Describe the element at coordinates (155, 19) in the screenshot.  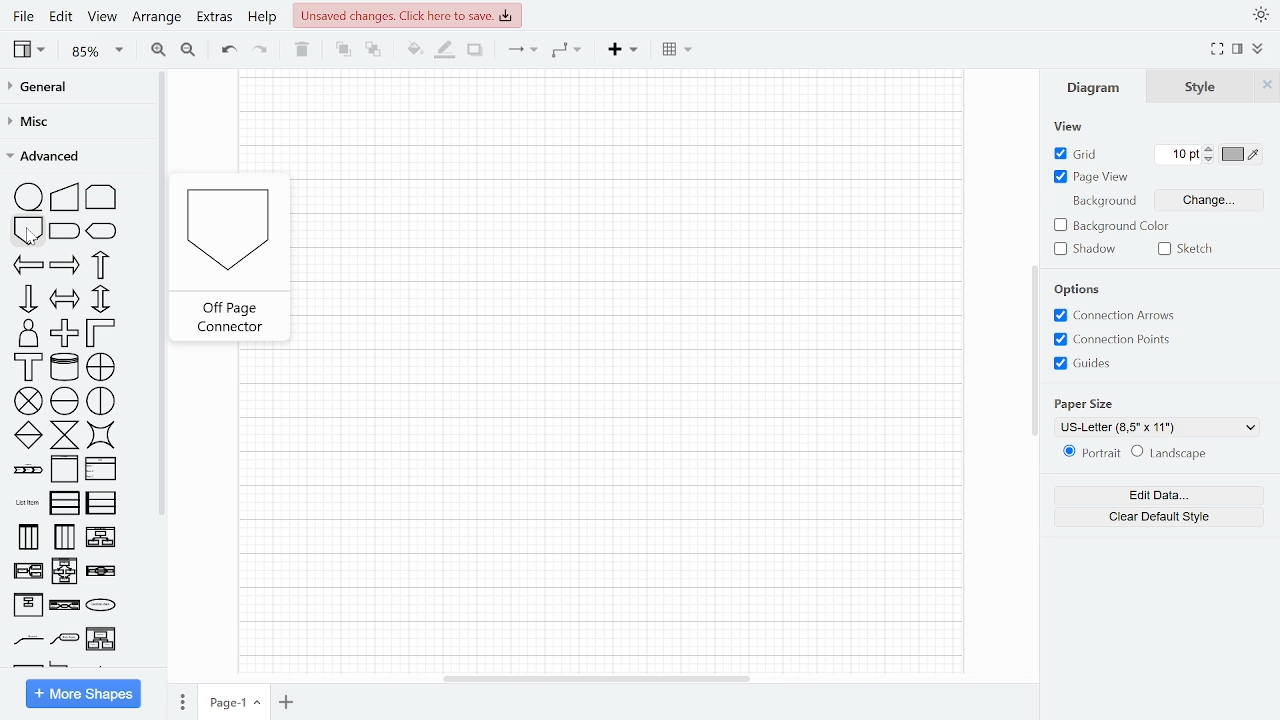
I see `Arrange` at that location.